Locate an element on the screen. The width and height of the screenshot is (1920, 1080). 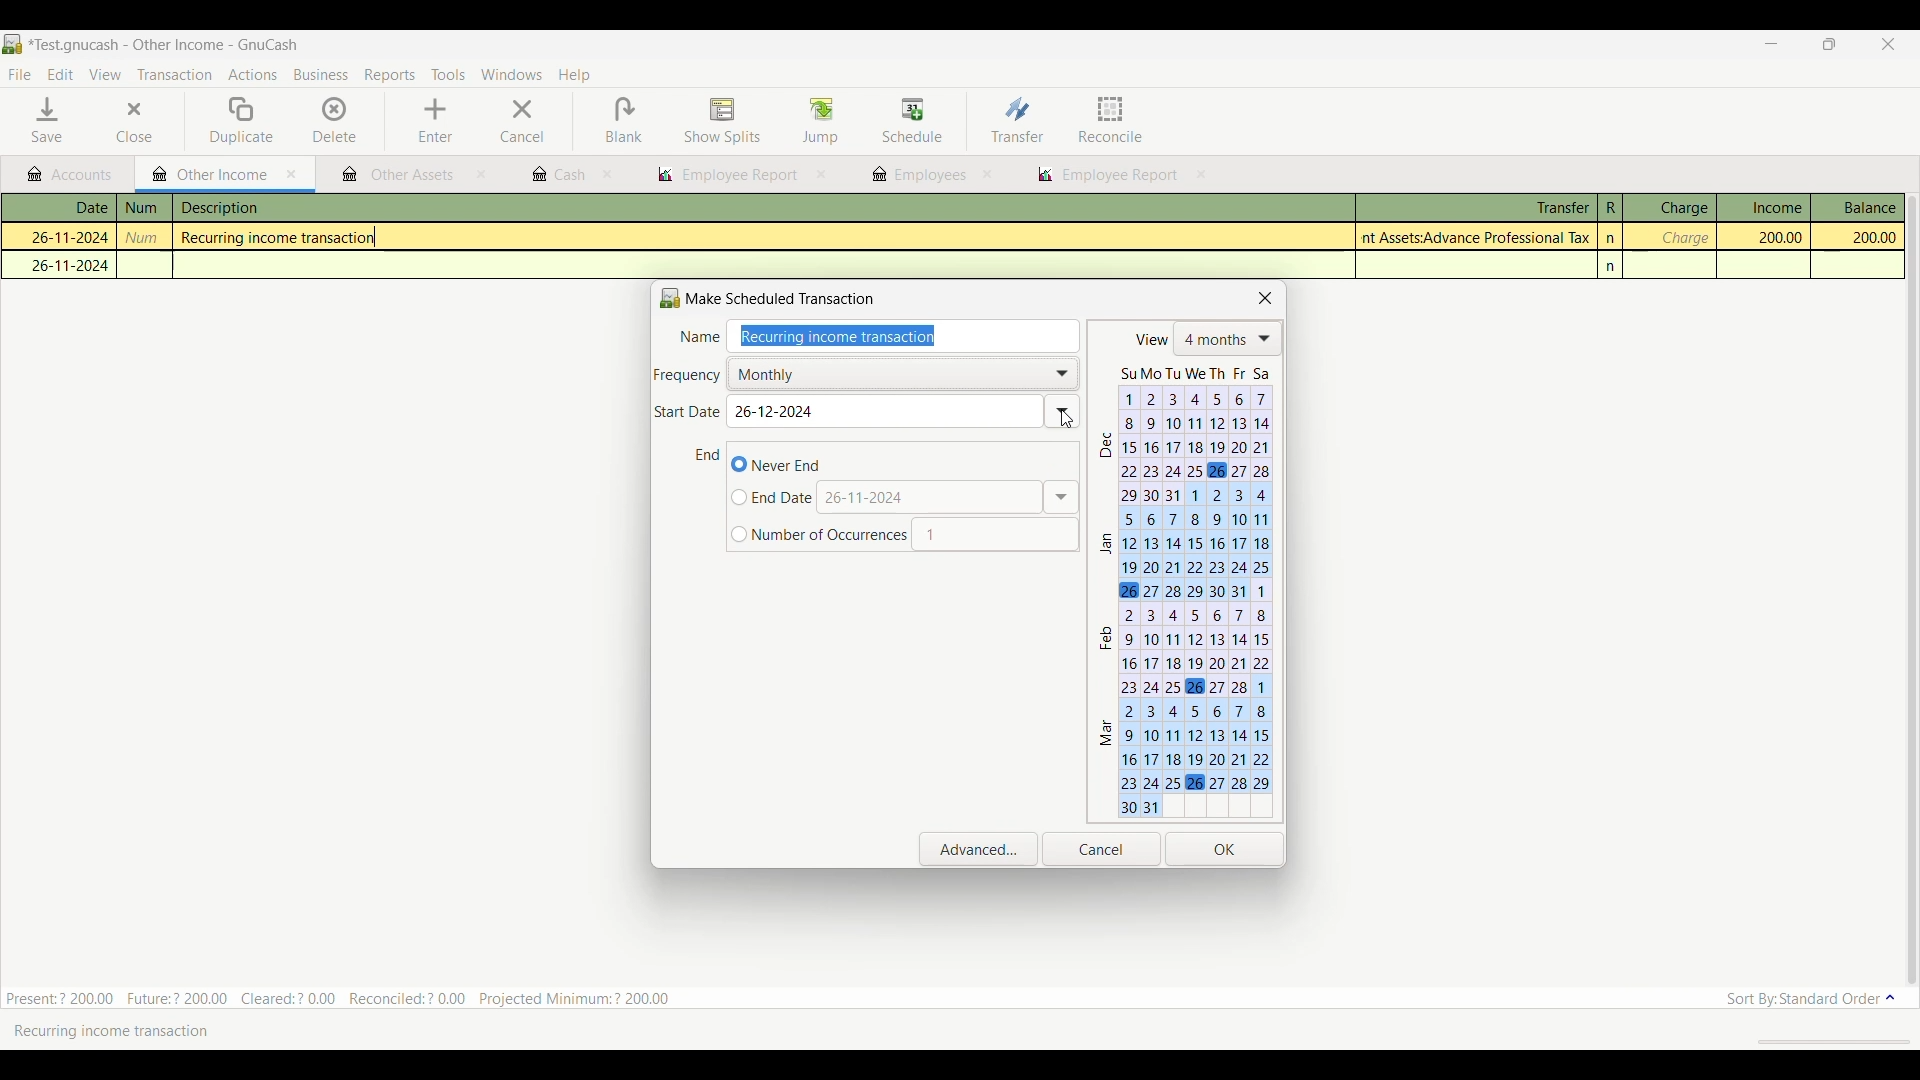
Enter name of transaction is located at coordinates (908, 337).